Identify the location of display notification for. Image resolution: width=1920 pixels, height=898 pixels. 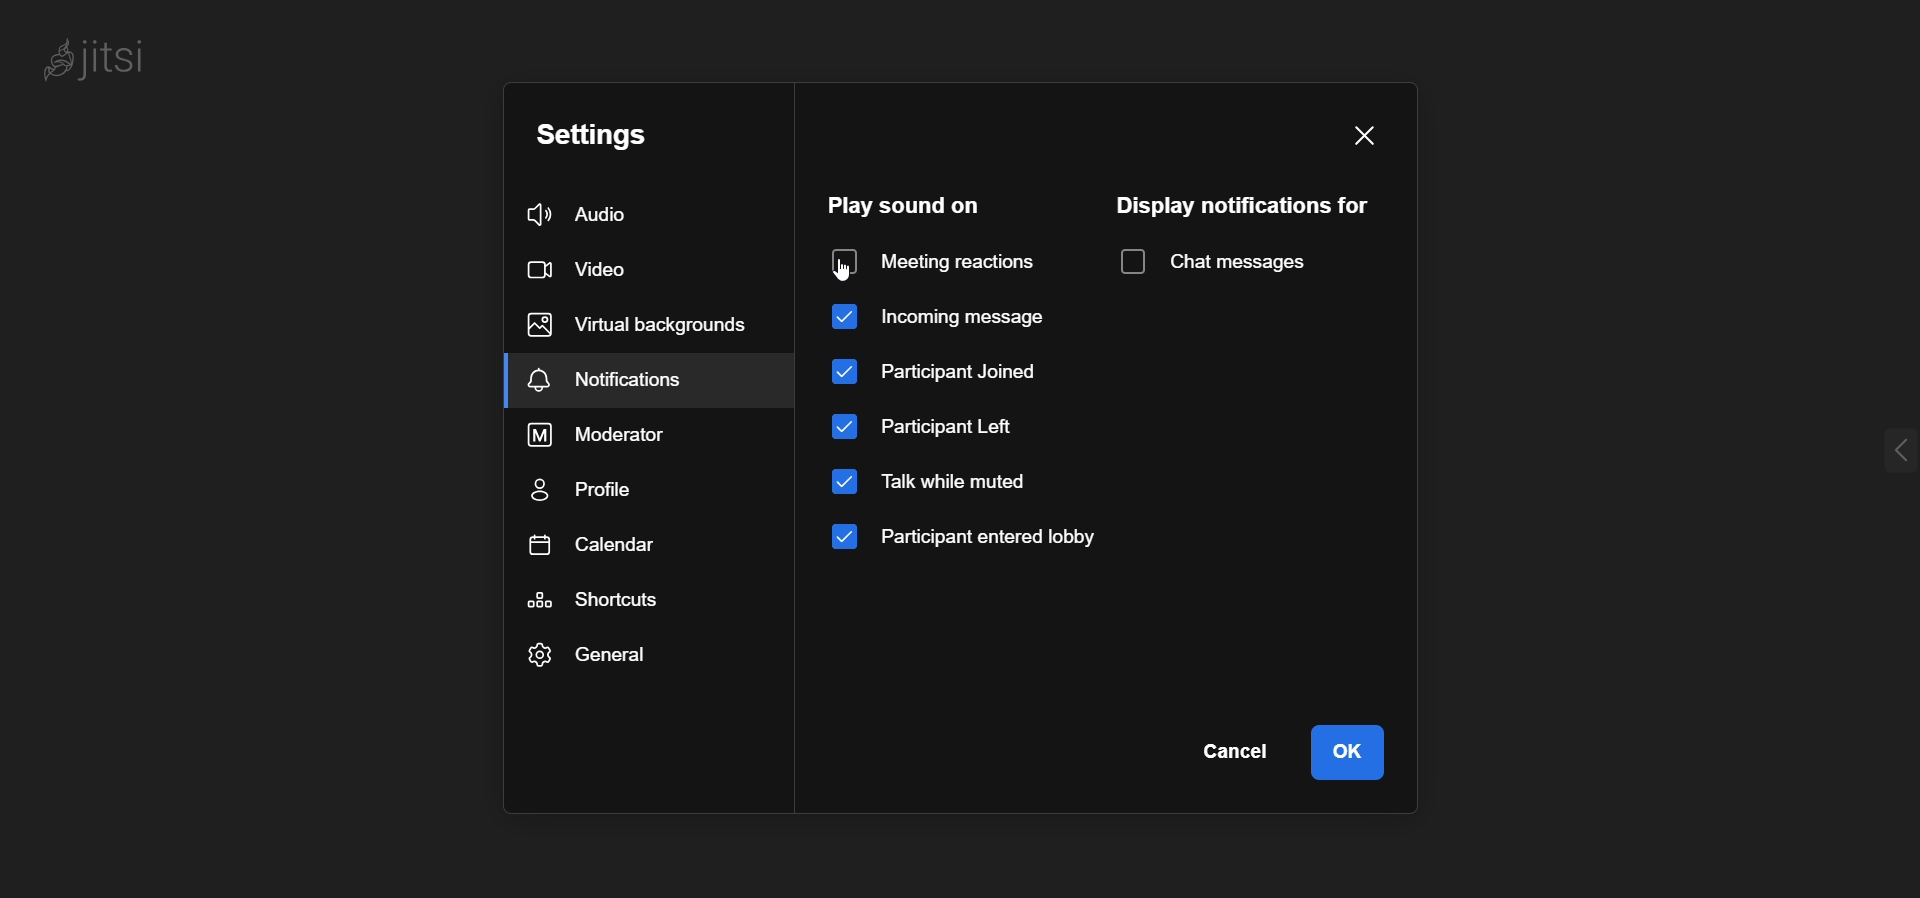
(1240, 206).